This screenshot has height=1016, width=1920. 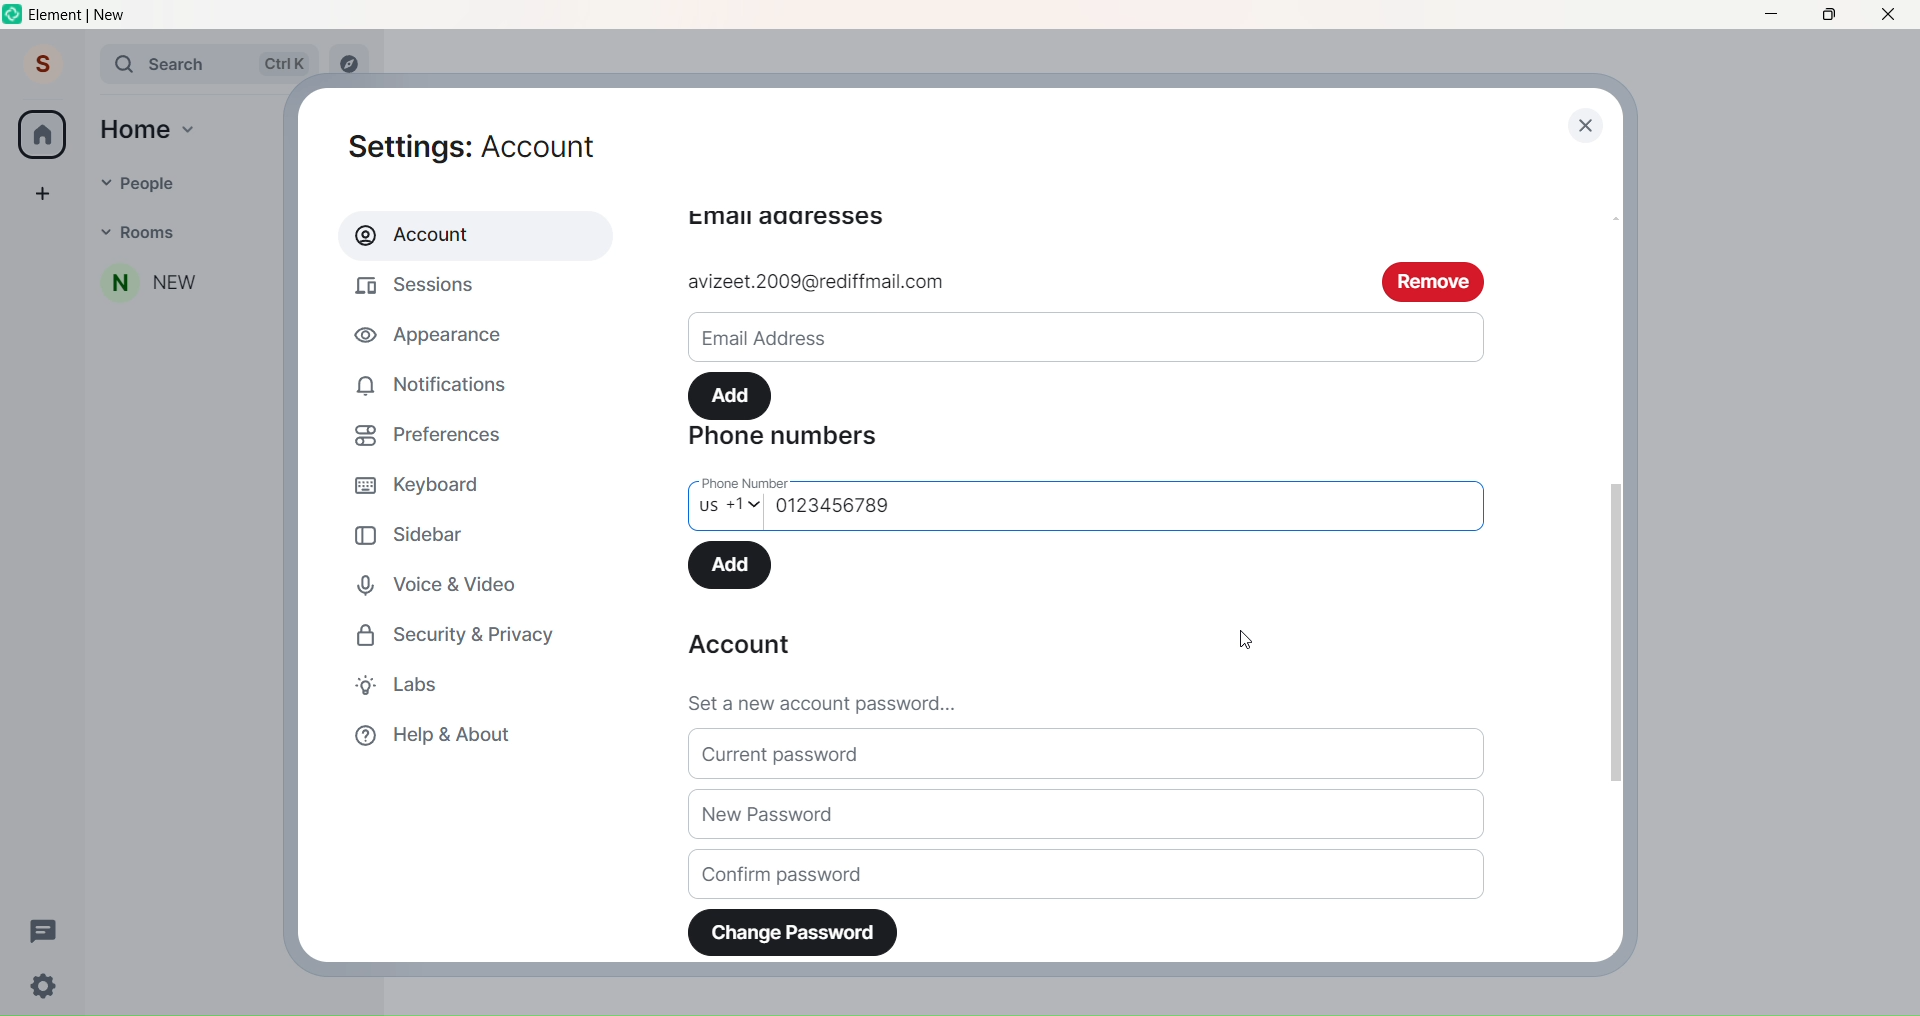 I want to click on Home, so click(x=42, y=135).